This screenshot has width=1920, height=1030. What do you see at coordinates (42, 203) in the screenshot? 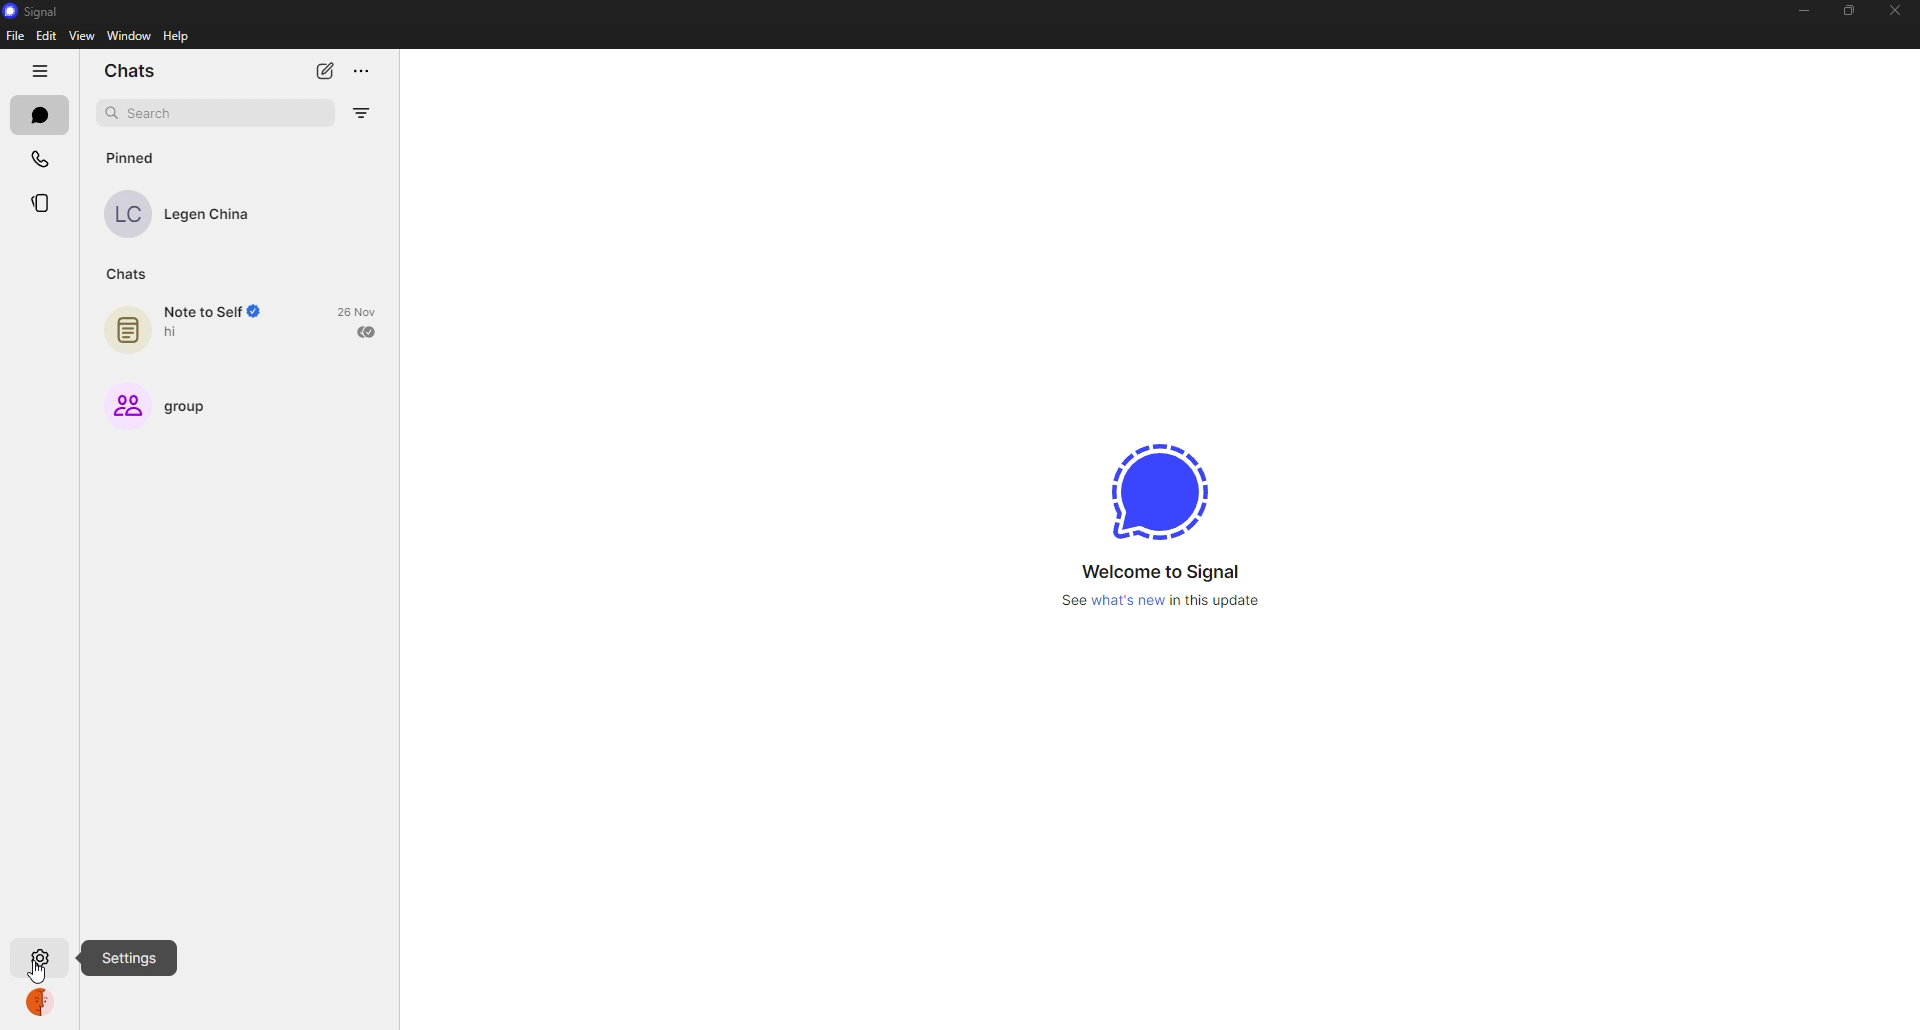
I see `stories` at bounding box center [42, 203].